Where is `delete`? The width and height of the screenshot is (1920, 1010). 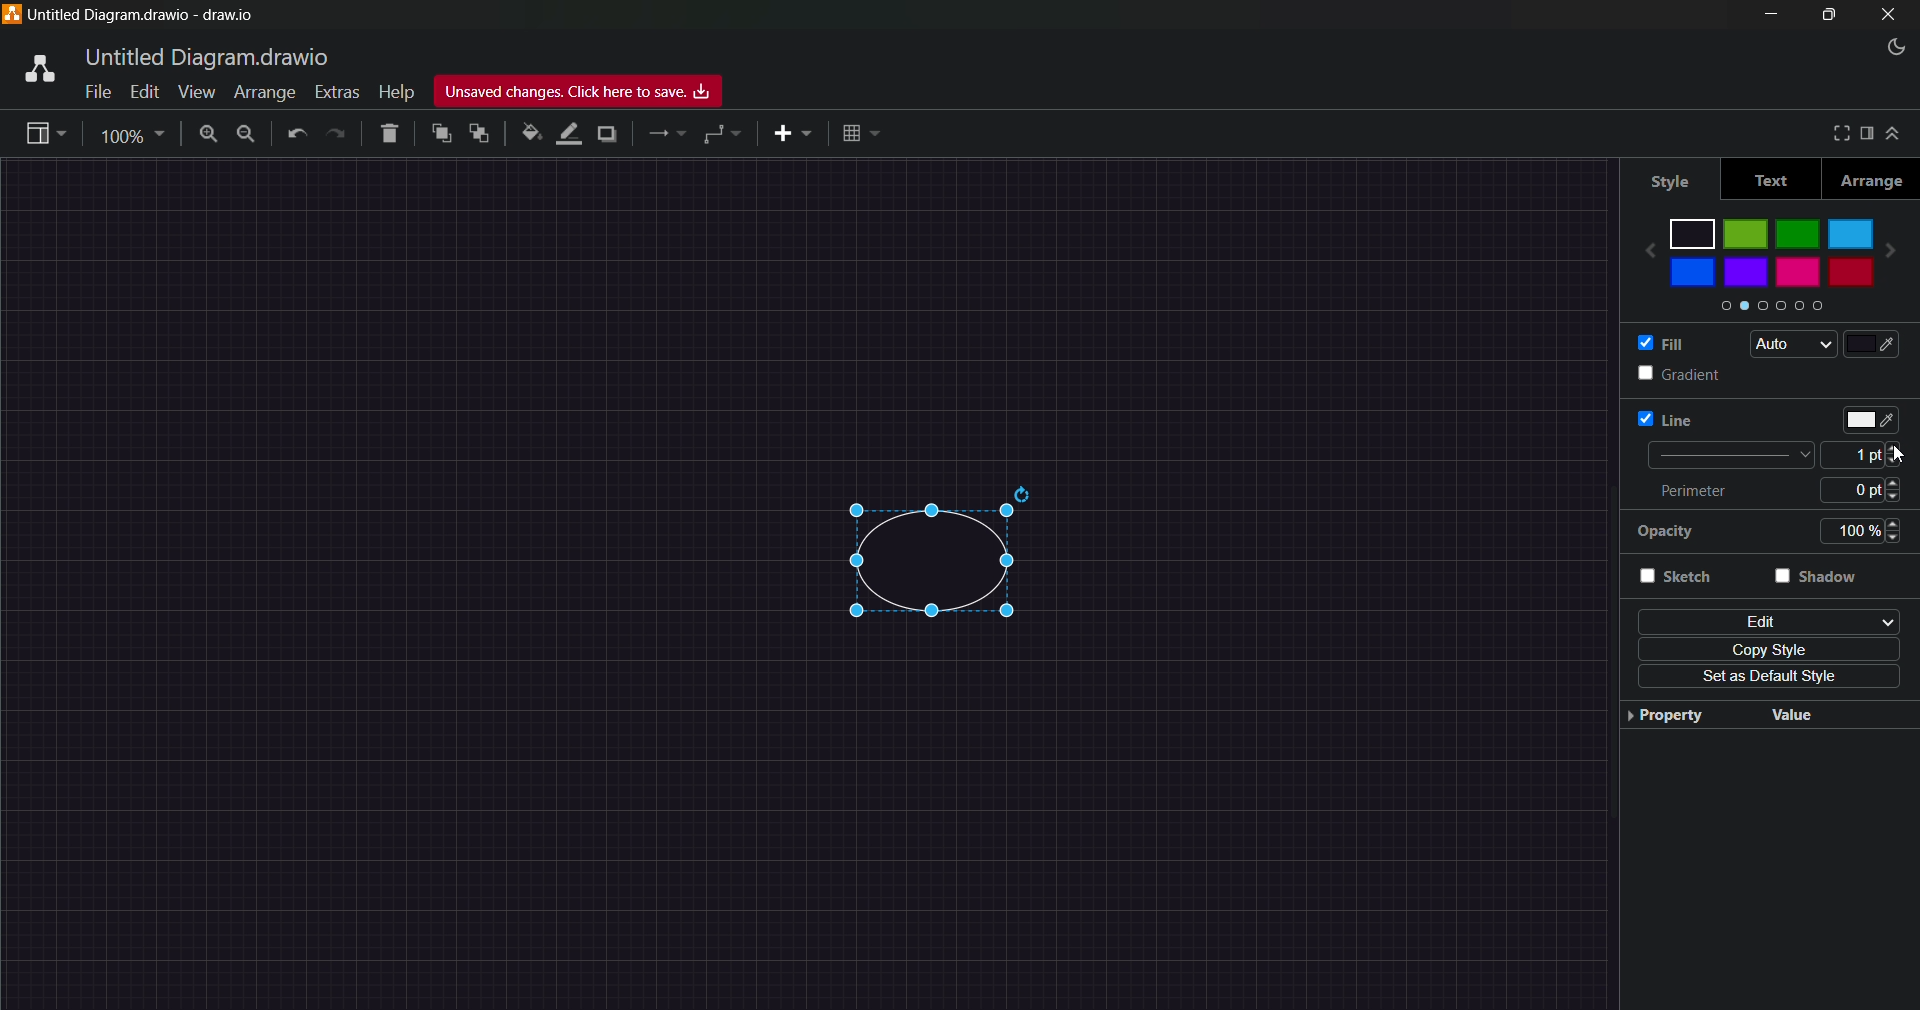
delete is located at coordinates (390, 136).